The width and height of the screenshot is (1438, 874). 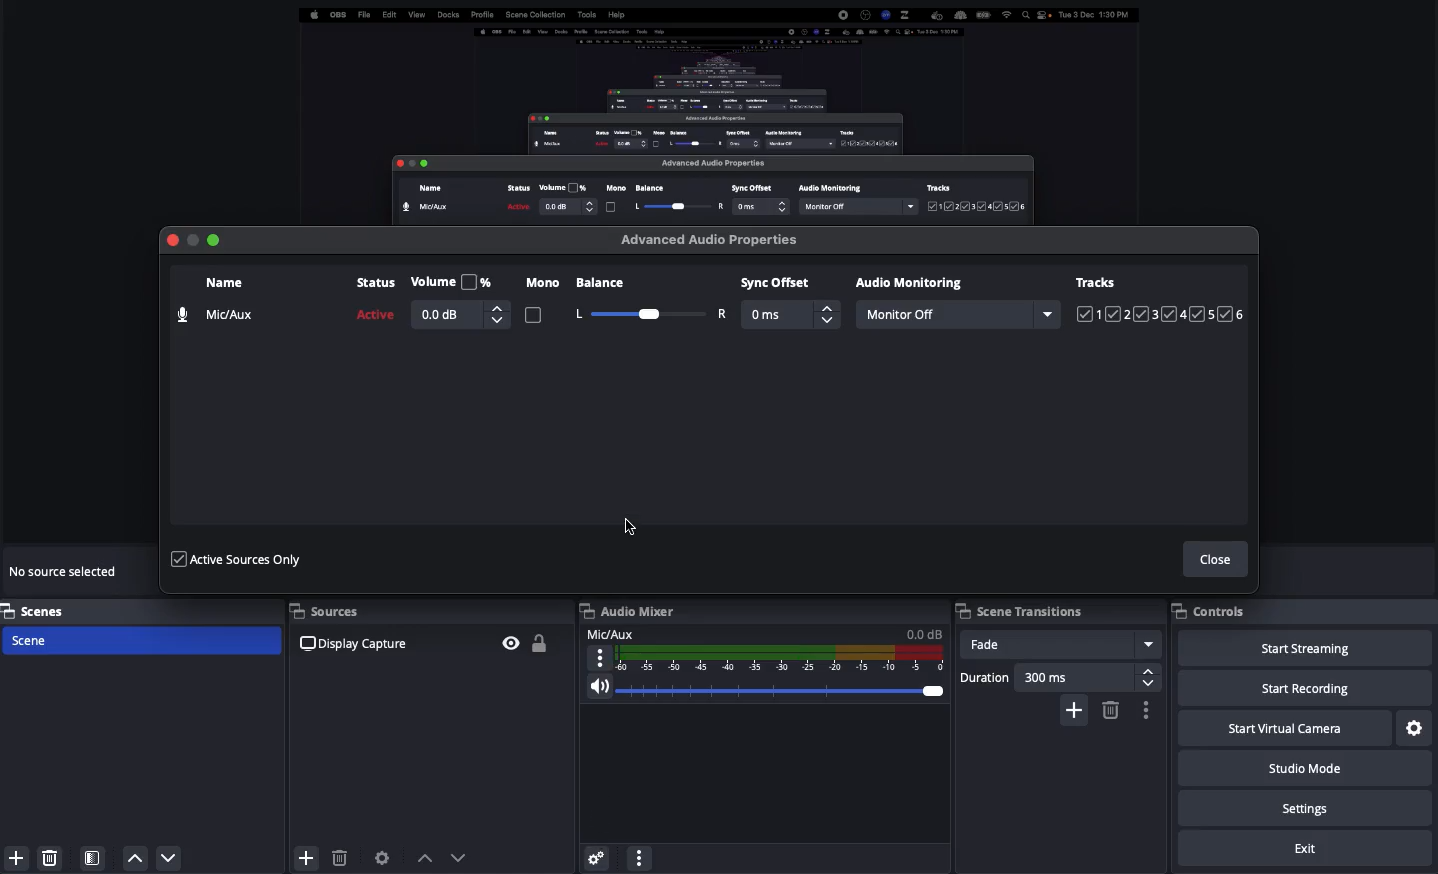 What do you see at coordinates (56, 857) in the screenshot?
I see `delete` at bounding box center [56, 857].